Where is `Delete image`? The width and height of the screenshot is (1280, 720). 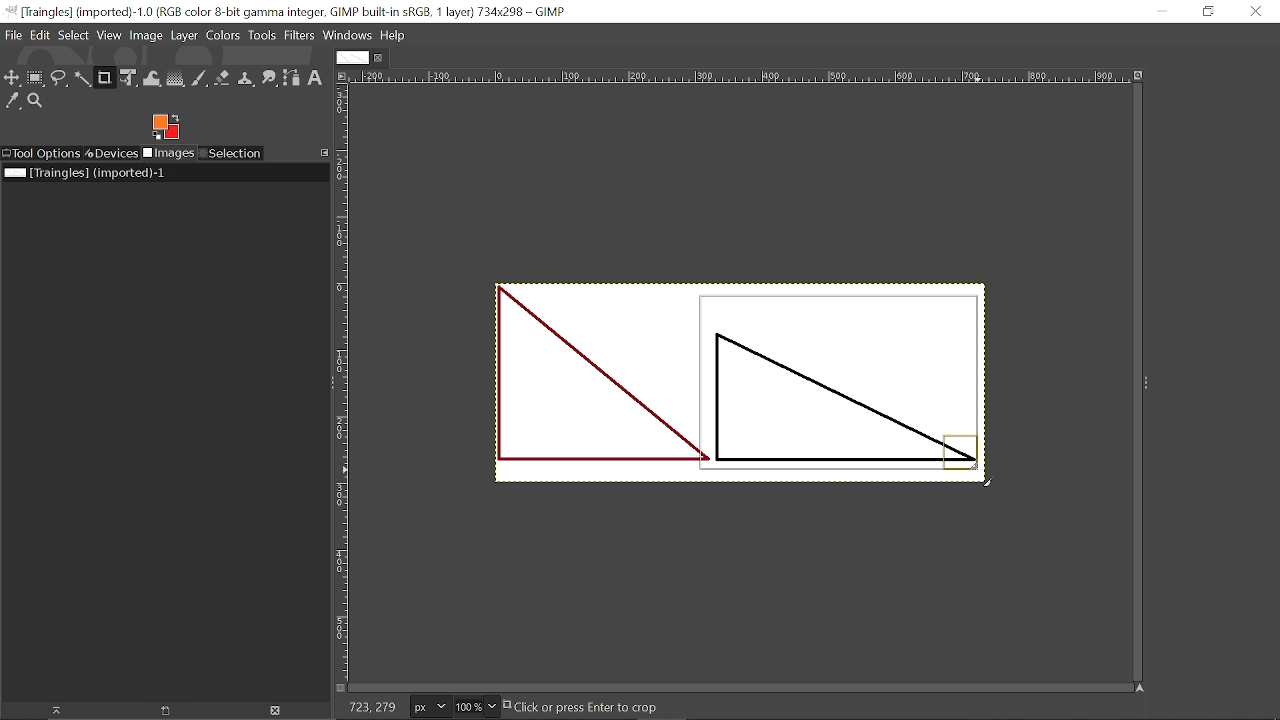
Delete image is located at coordinates (281, 711).